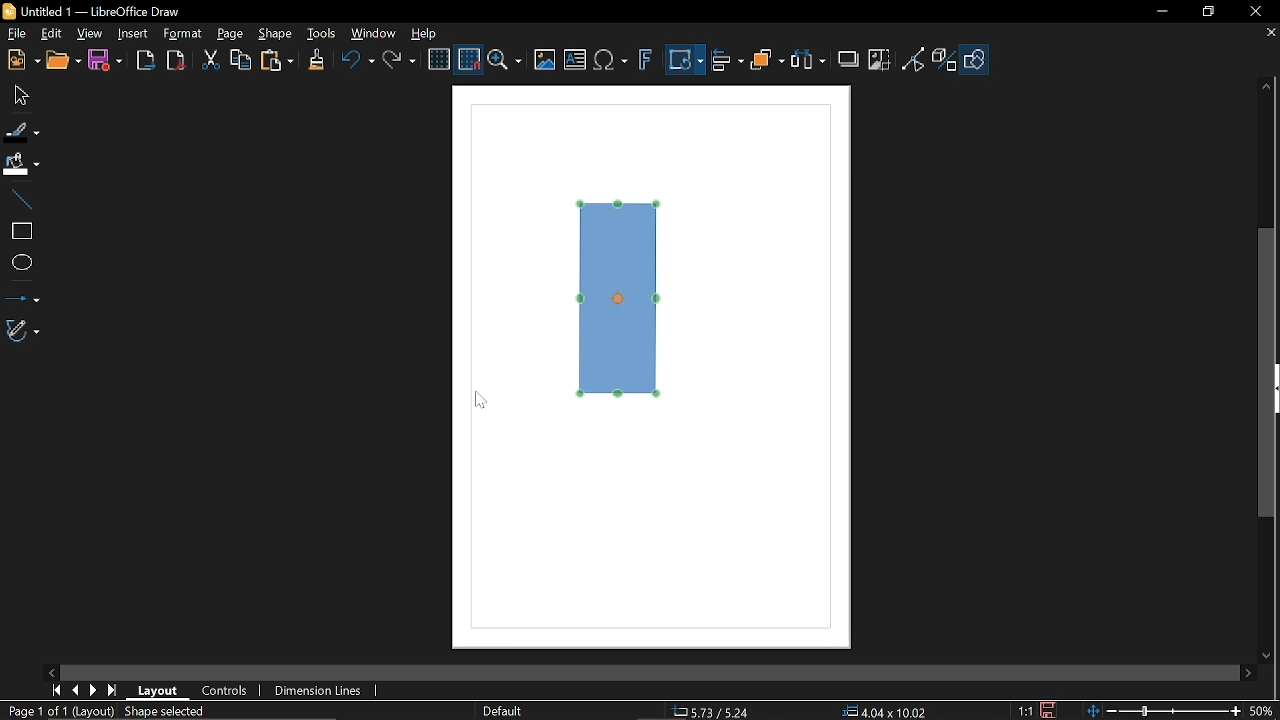 The width and height of the screenshot is (1280, 720). Describe the element at coordinates (181, 34) in the screenshot. I see `Format` at that location.